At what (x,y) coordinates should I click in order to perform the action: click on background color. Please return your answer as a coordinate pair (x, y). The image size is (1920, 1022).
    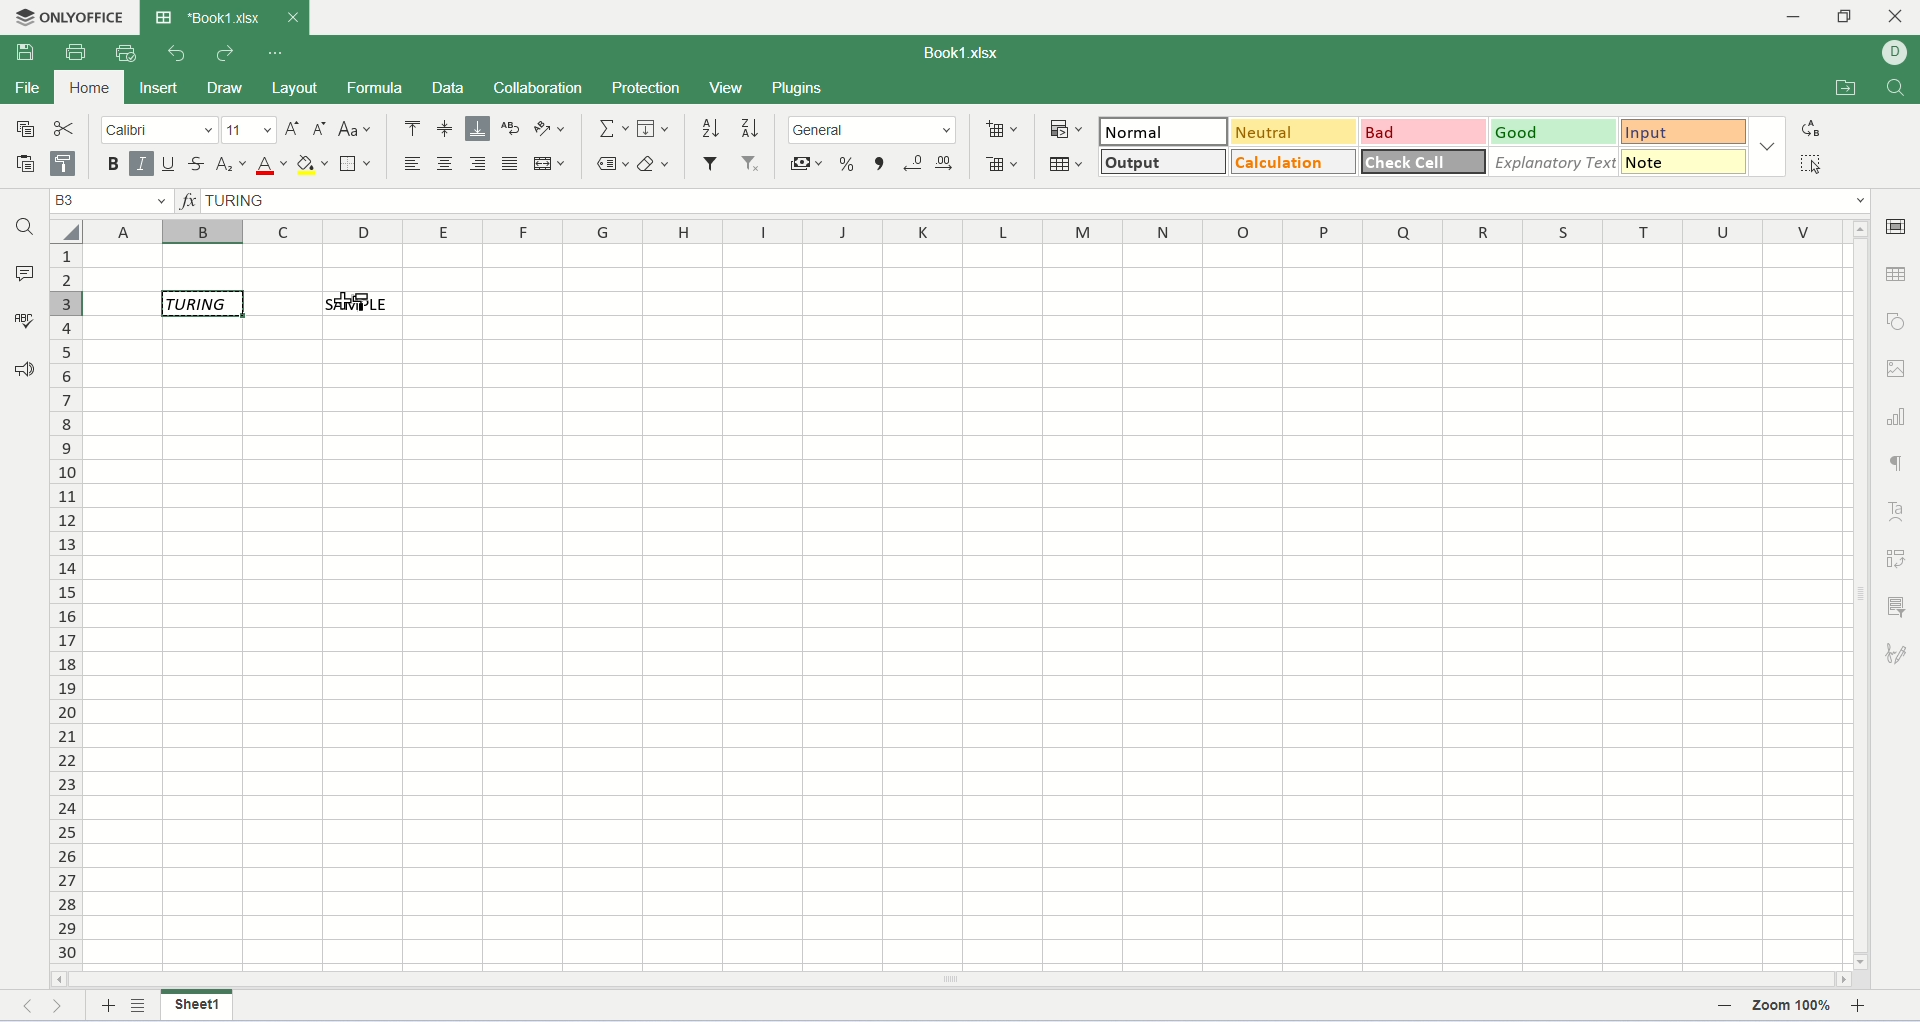
    Looking at the image, I should click on (312, 166).